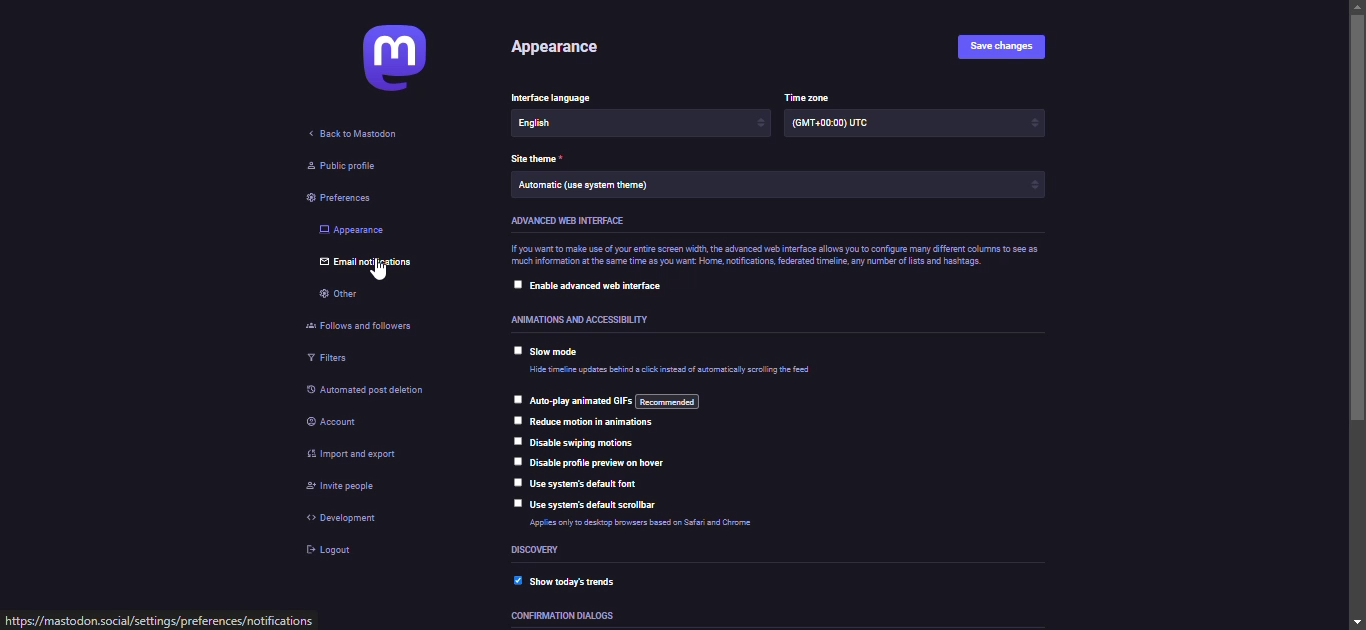  What do you see at coordinates (335, 420) in the screenshot?
I see `account` at bounding box center [335, 420].